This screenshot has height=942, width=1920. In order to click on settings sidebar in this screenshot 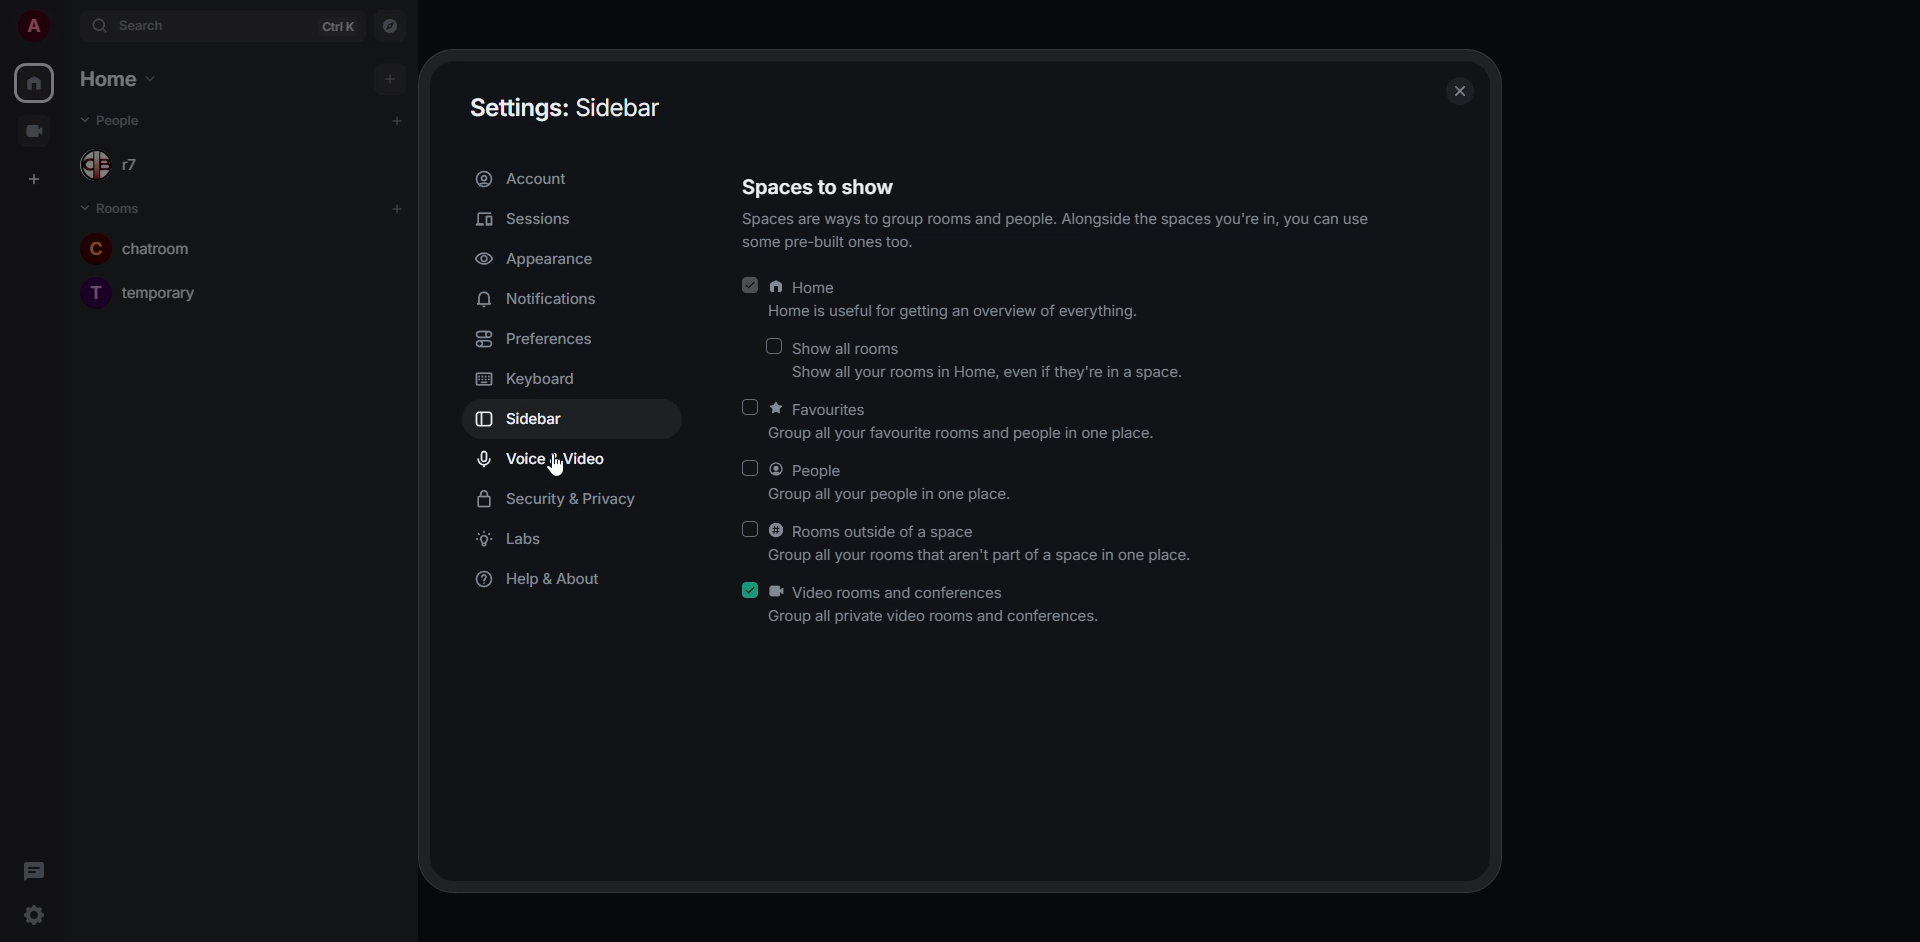, I will do `click(582, 104)`.